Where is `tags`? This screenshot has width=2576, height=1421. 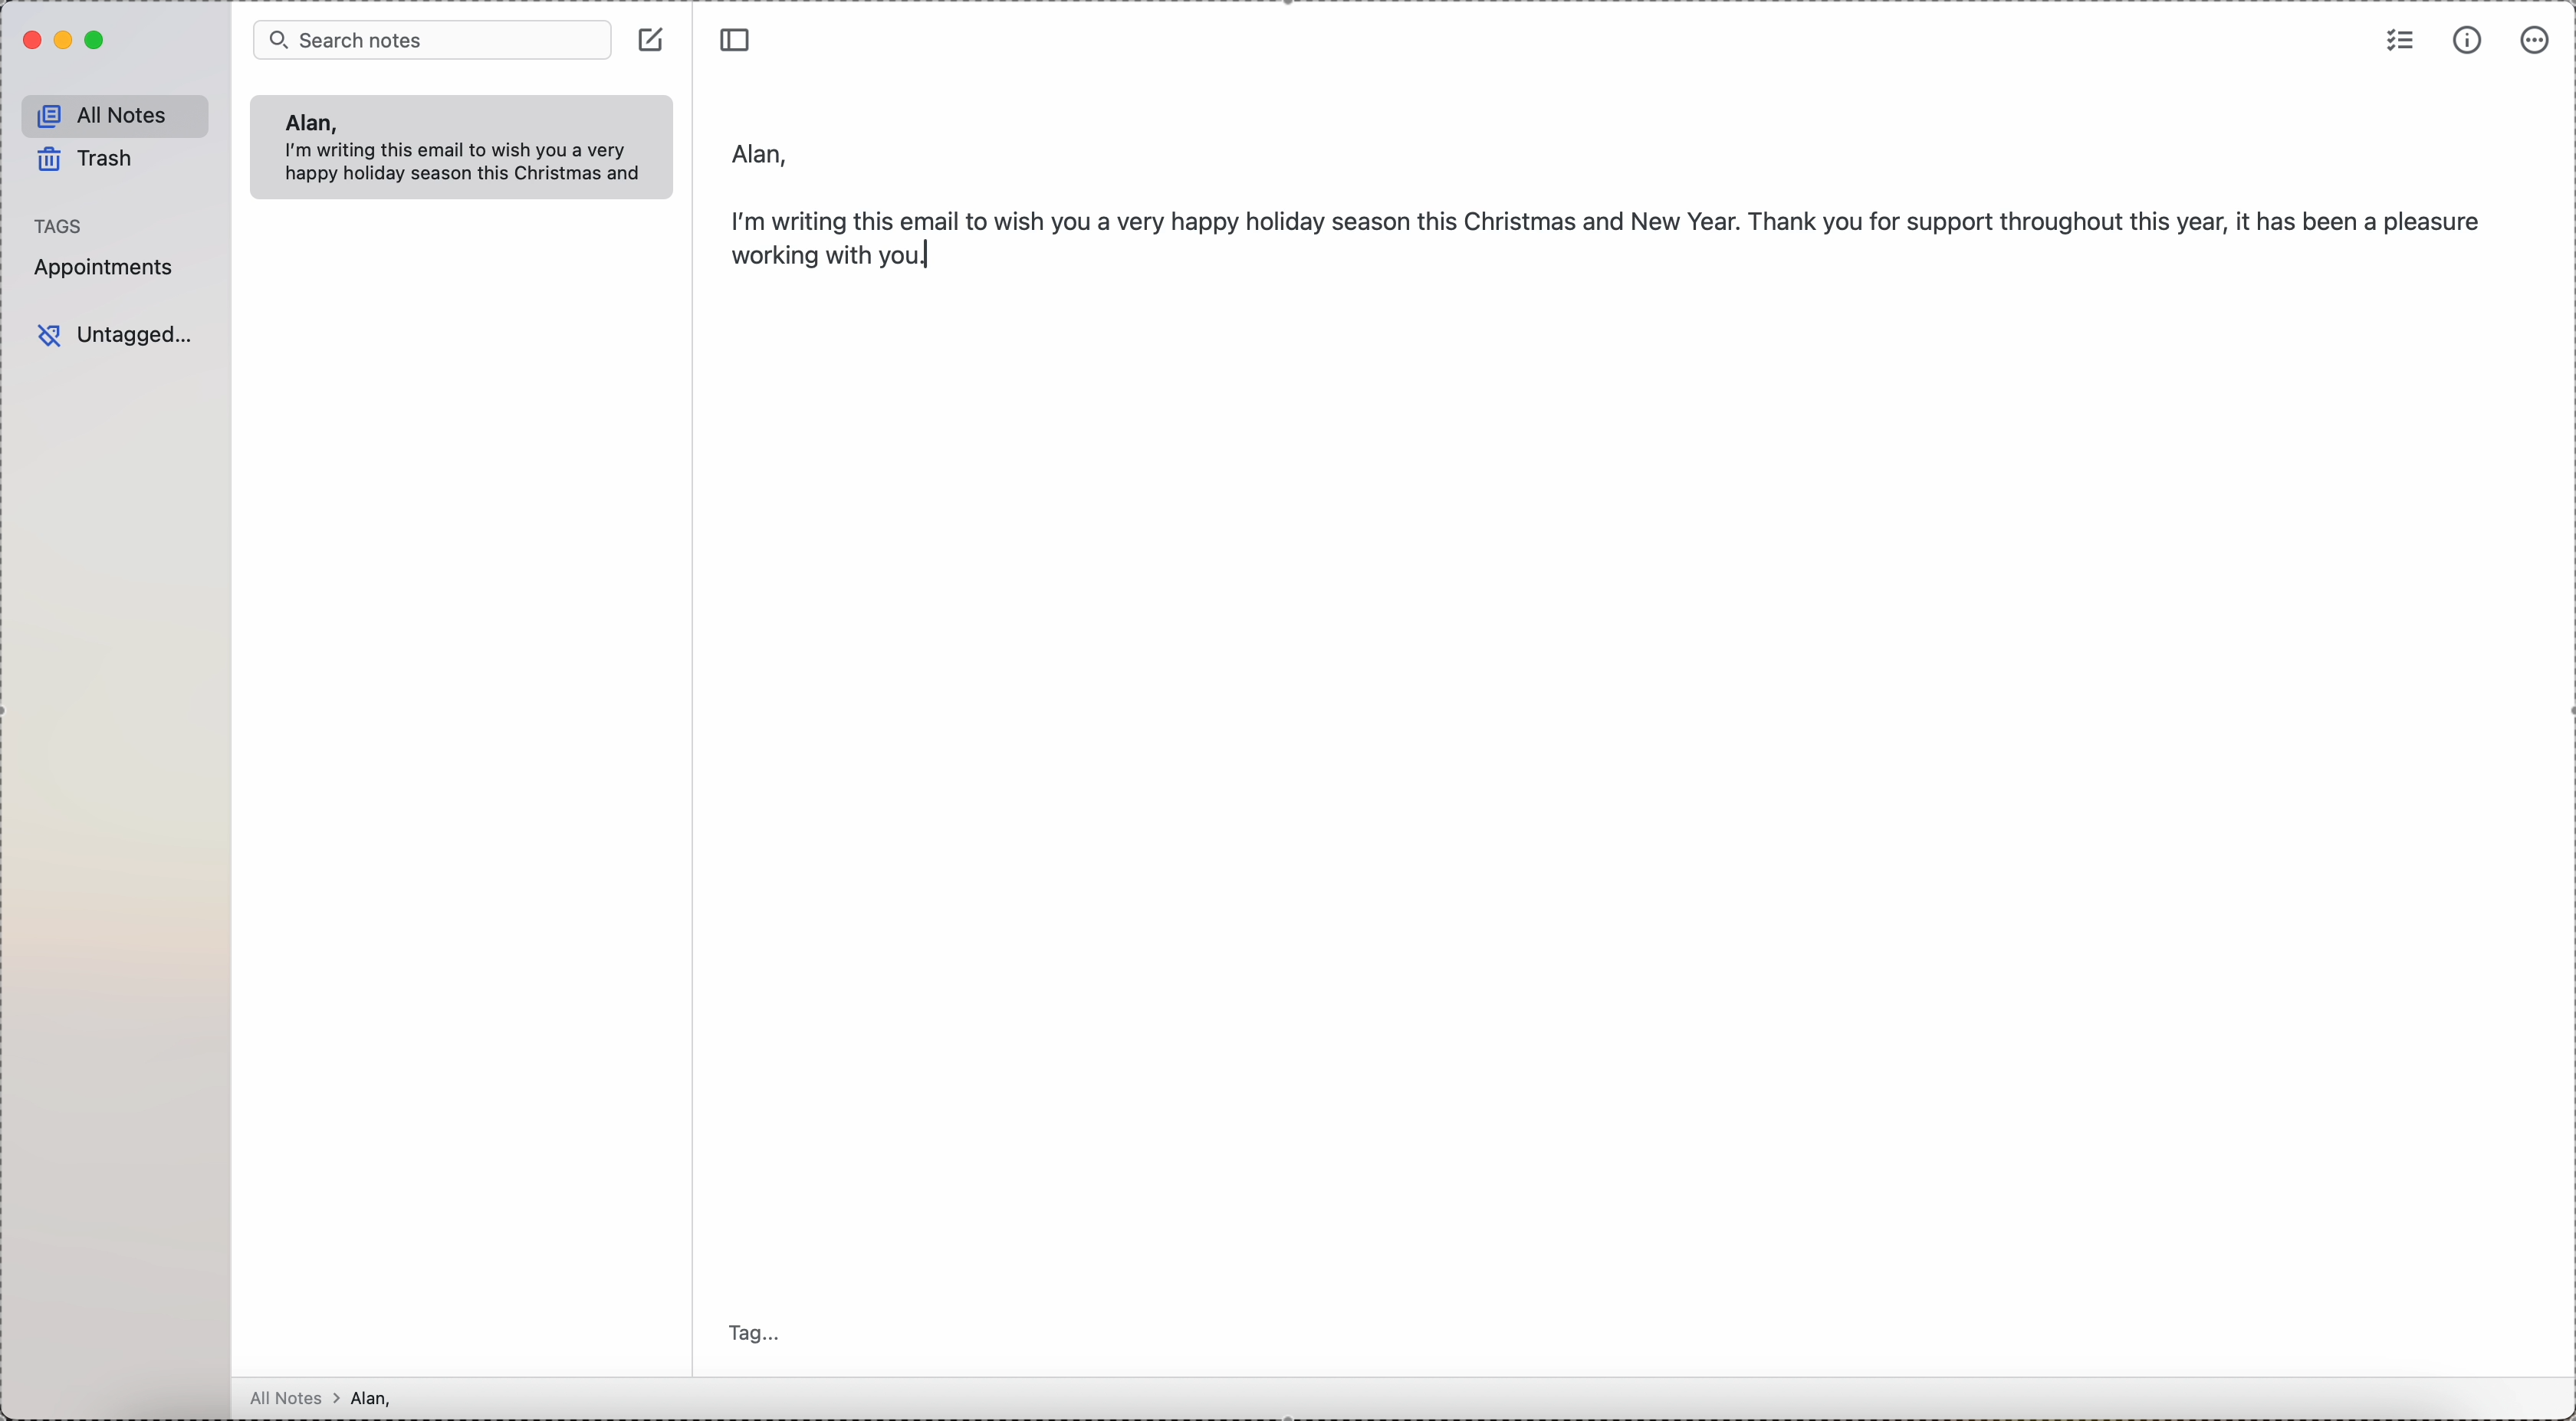
tags is located at coordinates (60, 225).